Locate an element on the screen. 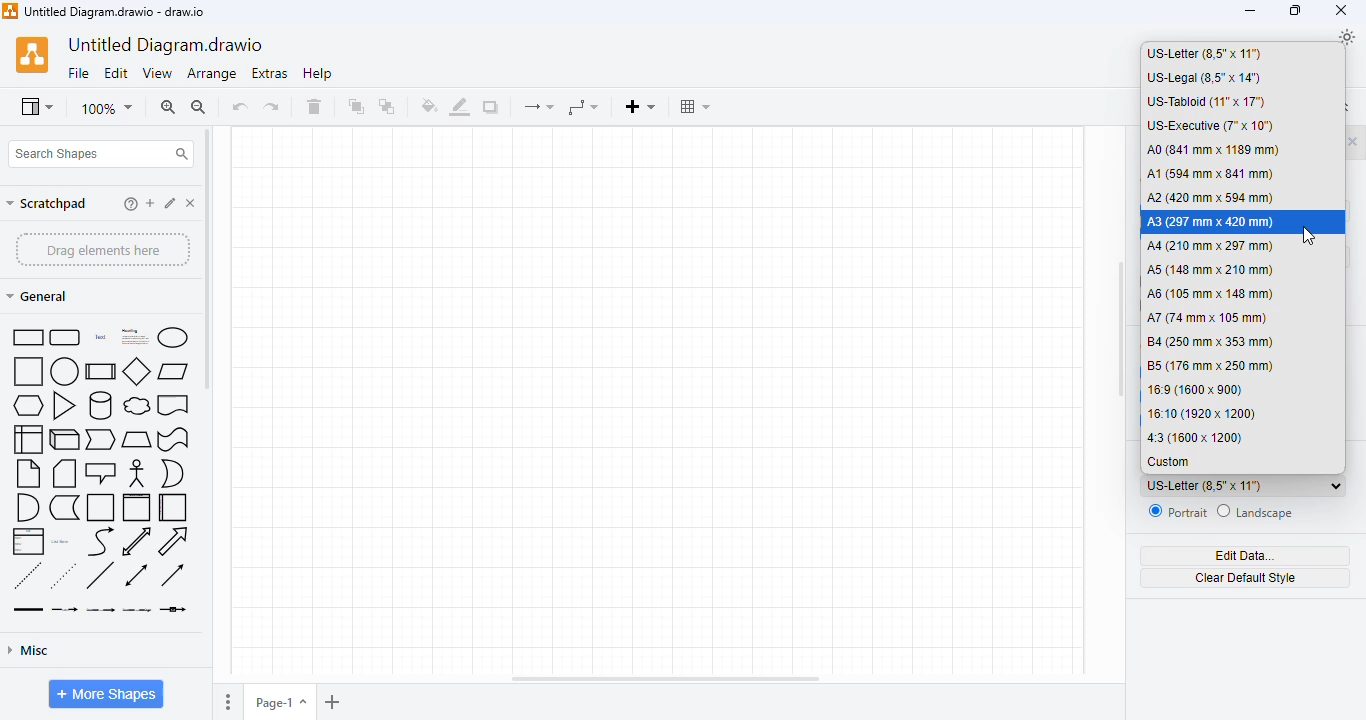 The height and width of the screenshot is (720, 1366). tape is located at coordinates (174, 440).